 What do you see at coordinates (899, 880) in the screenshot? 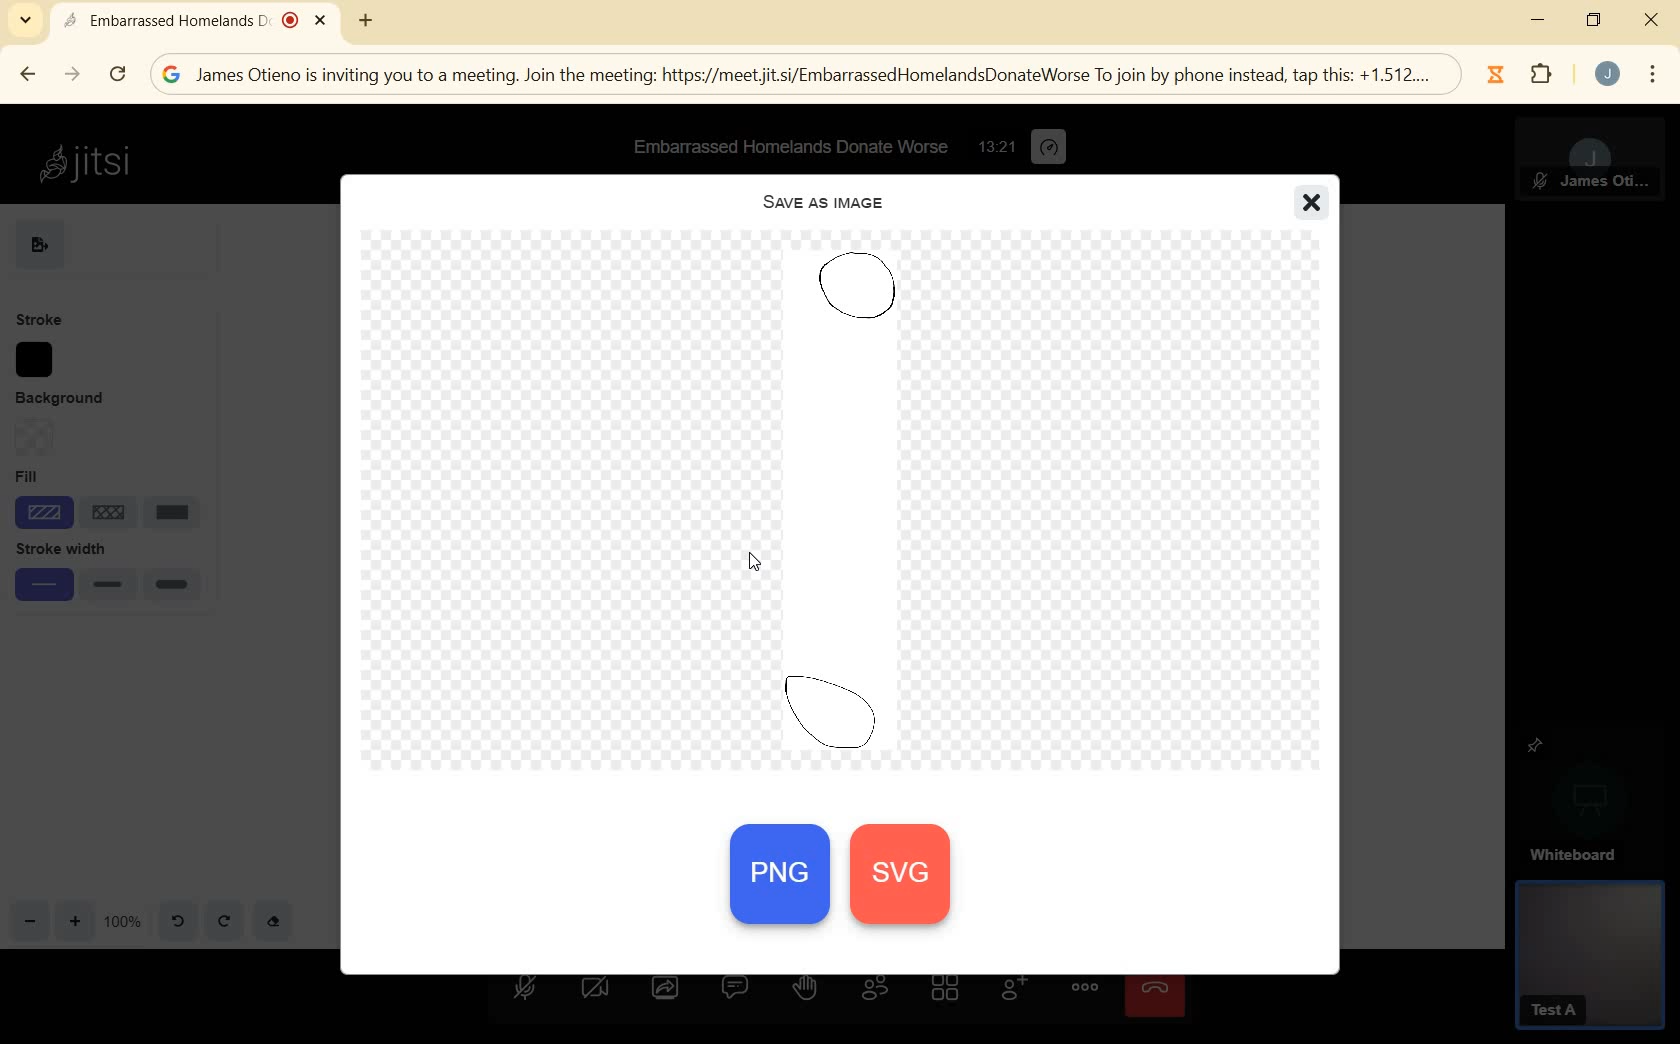
I see `svg` at bounding box center [899, 880].